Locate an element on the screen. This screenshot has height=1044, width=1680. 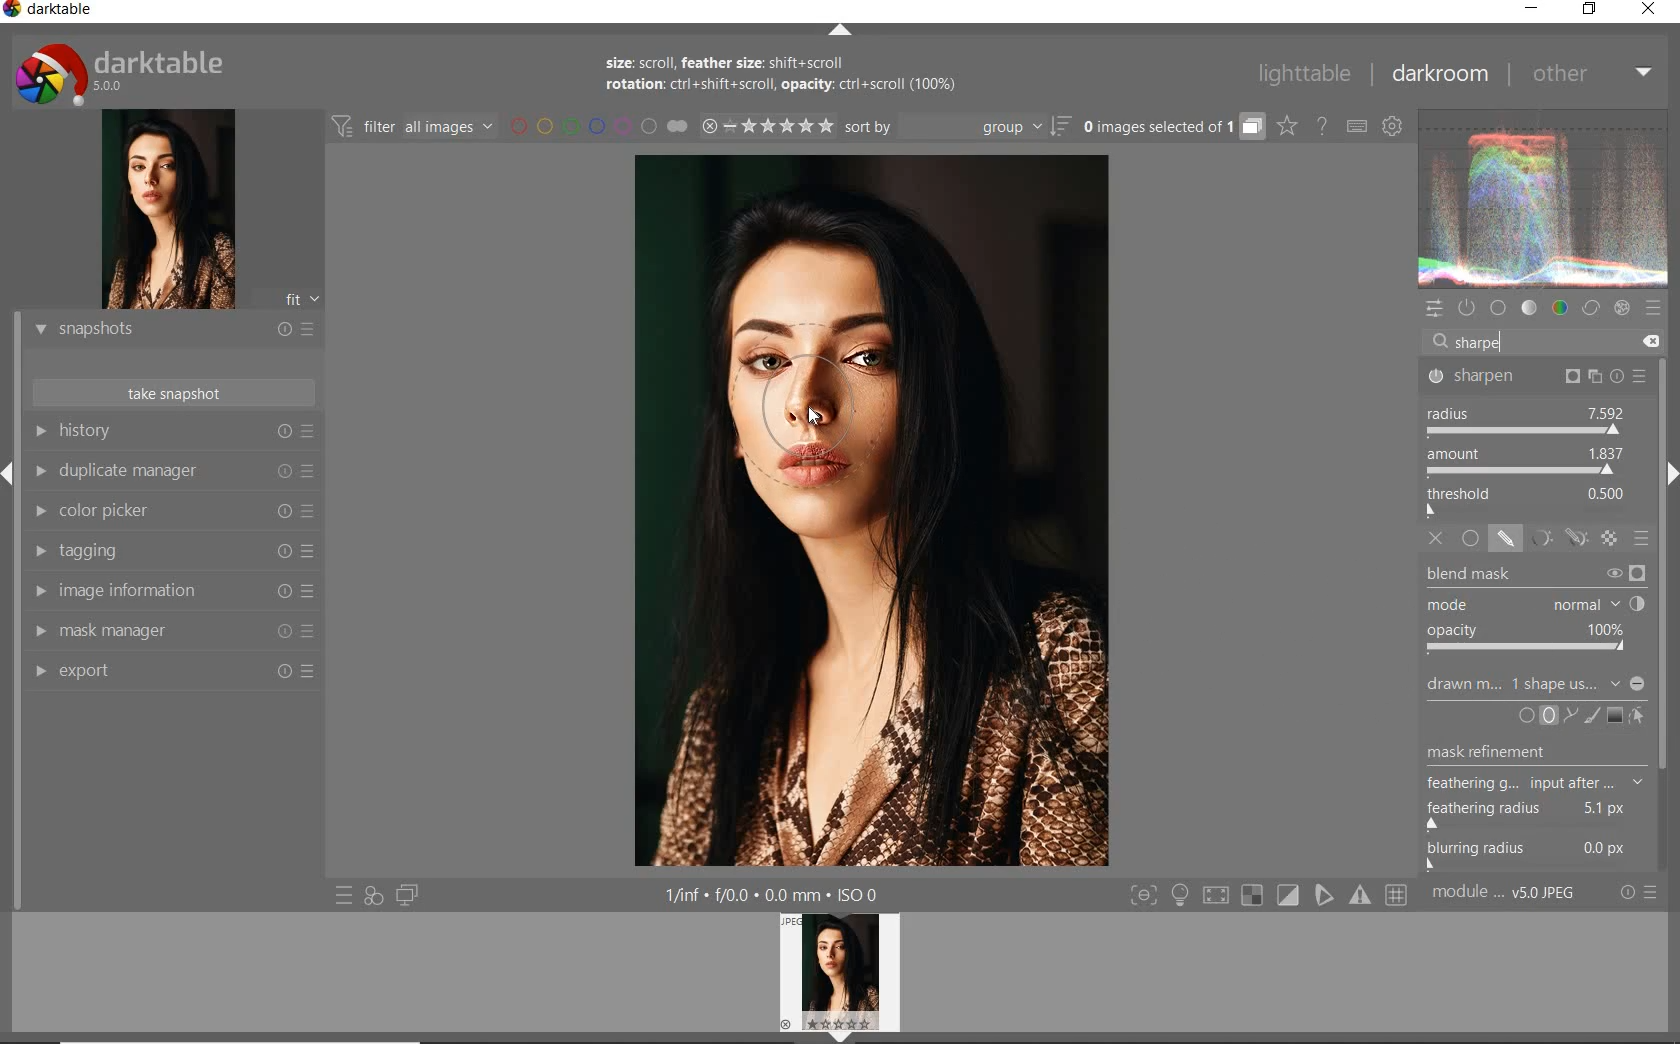
sort is located at coordinates (956, 125).